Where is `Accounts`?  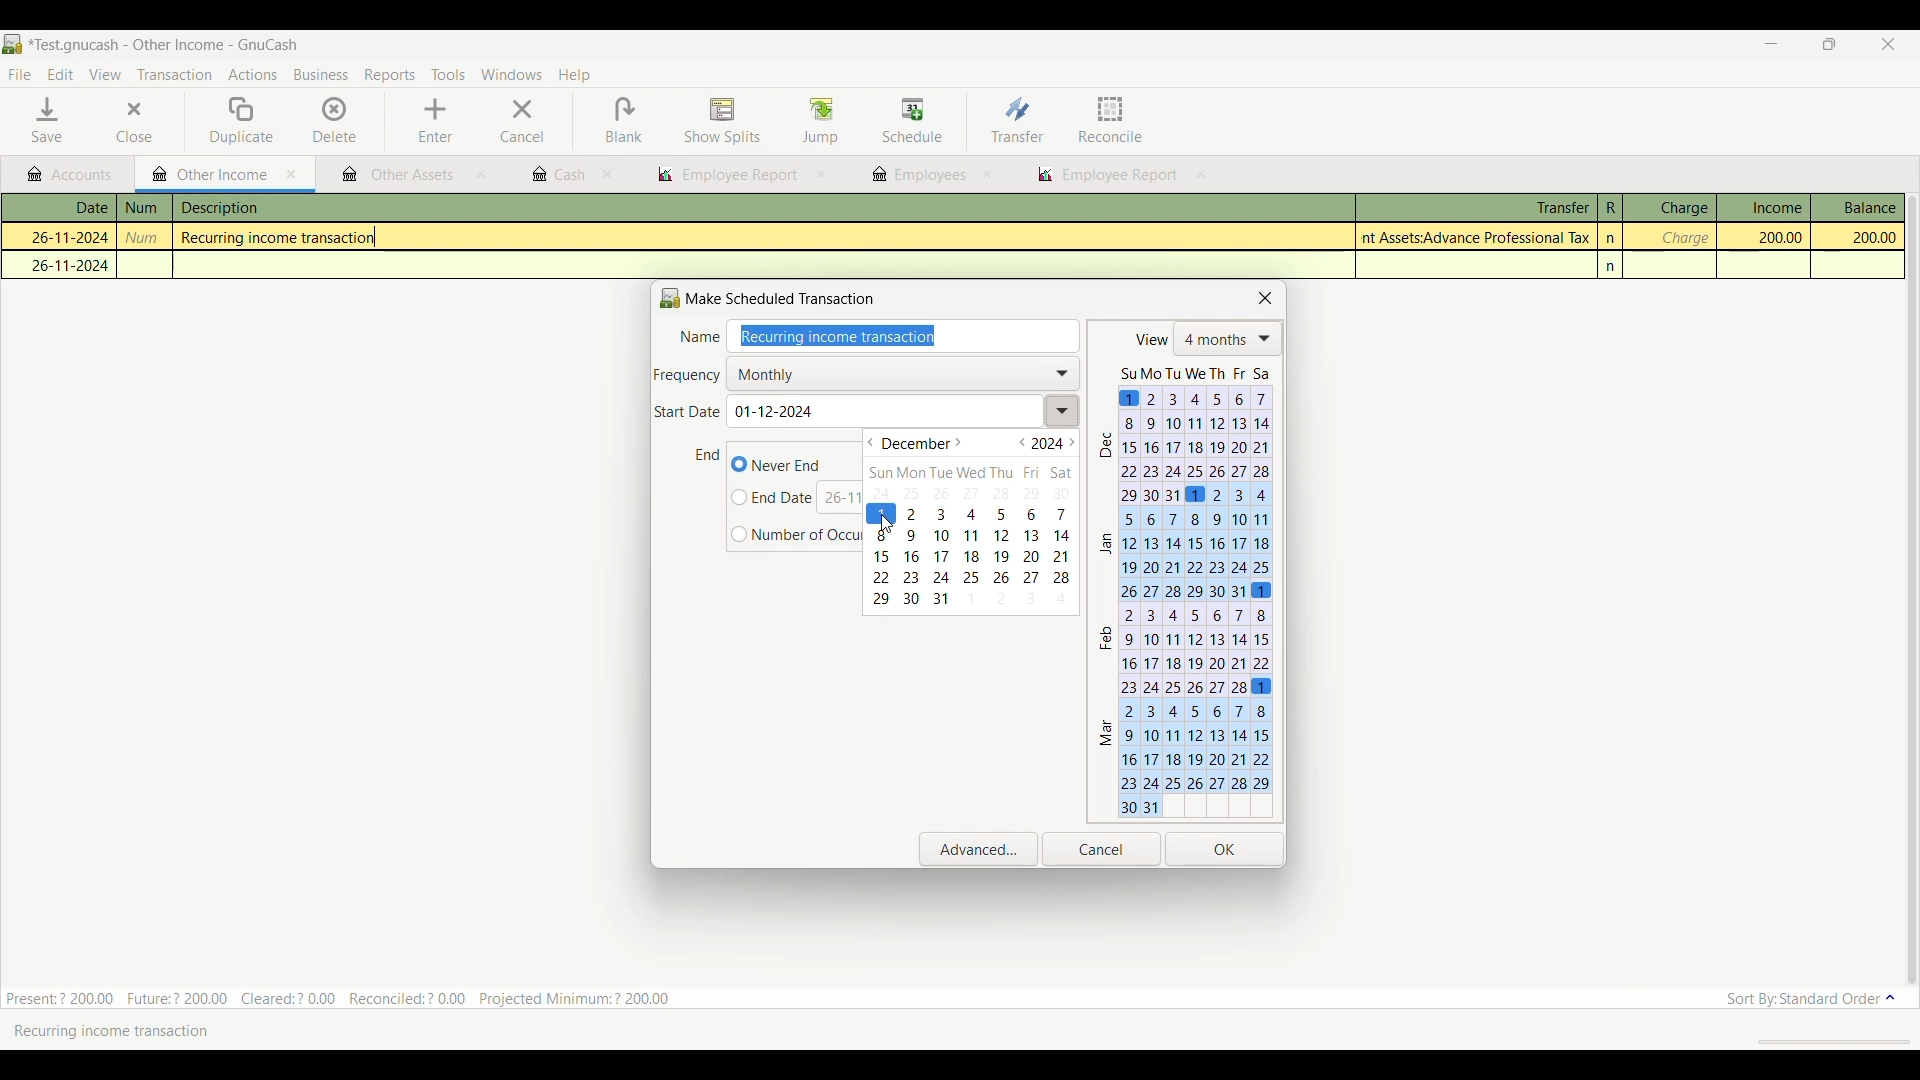
Accounts is located at coordinates (74, 175).